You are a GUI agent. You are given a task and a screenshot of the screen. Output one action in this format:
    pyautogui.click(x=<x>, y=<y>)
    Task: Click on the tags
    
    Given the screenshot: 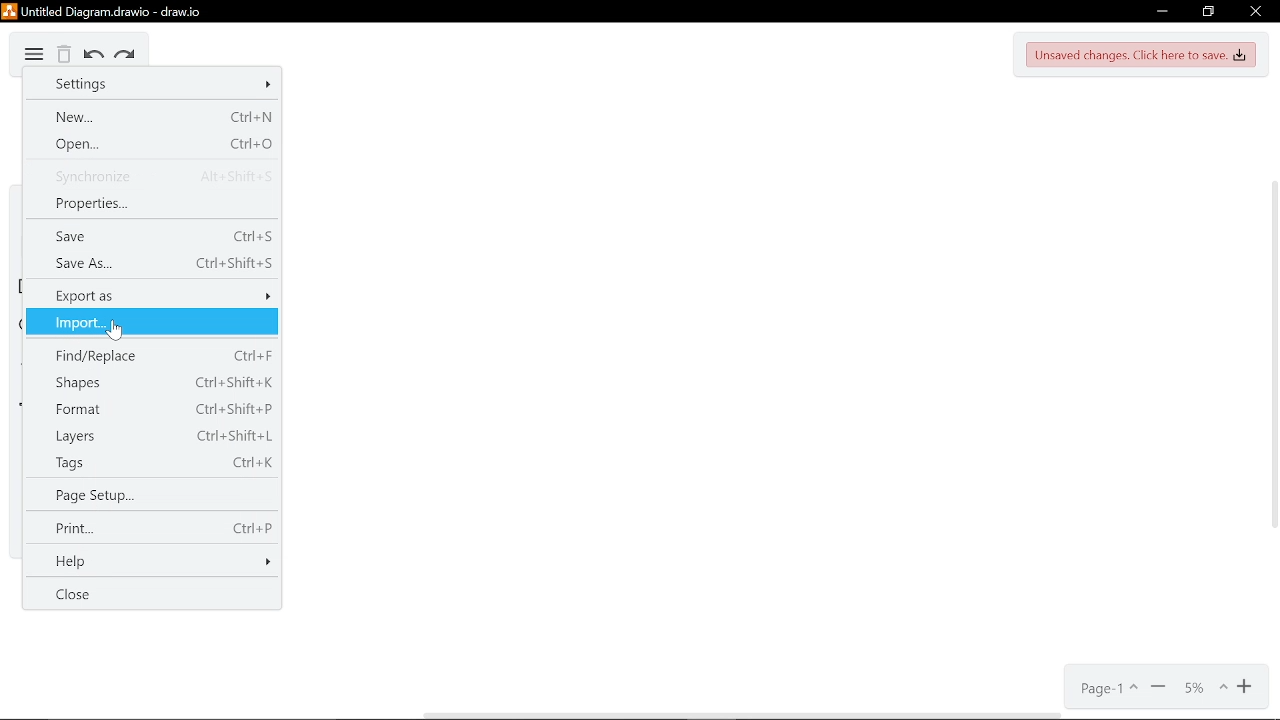 What is the action you would take?
    pyautogui.click(x=154, y=463)
    